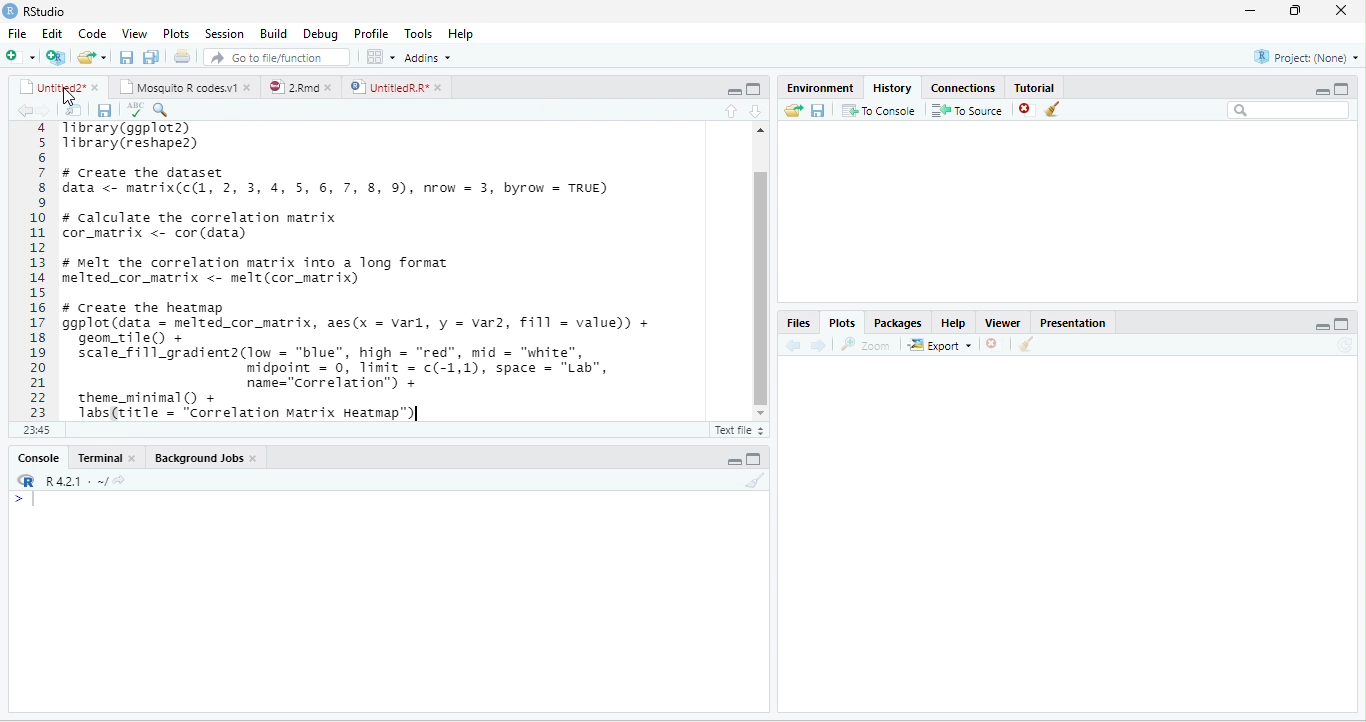 Image resolution: width=1366 pixels, height=722 pixels. Describe the element at coordinates (1345, 11) in the screenshot. I see `close` at that location.